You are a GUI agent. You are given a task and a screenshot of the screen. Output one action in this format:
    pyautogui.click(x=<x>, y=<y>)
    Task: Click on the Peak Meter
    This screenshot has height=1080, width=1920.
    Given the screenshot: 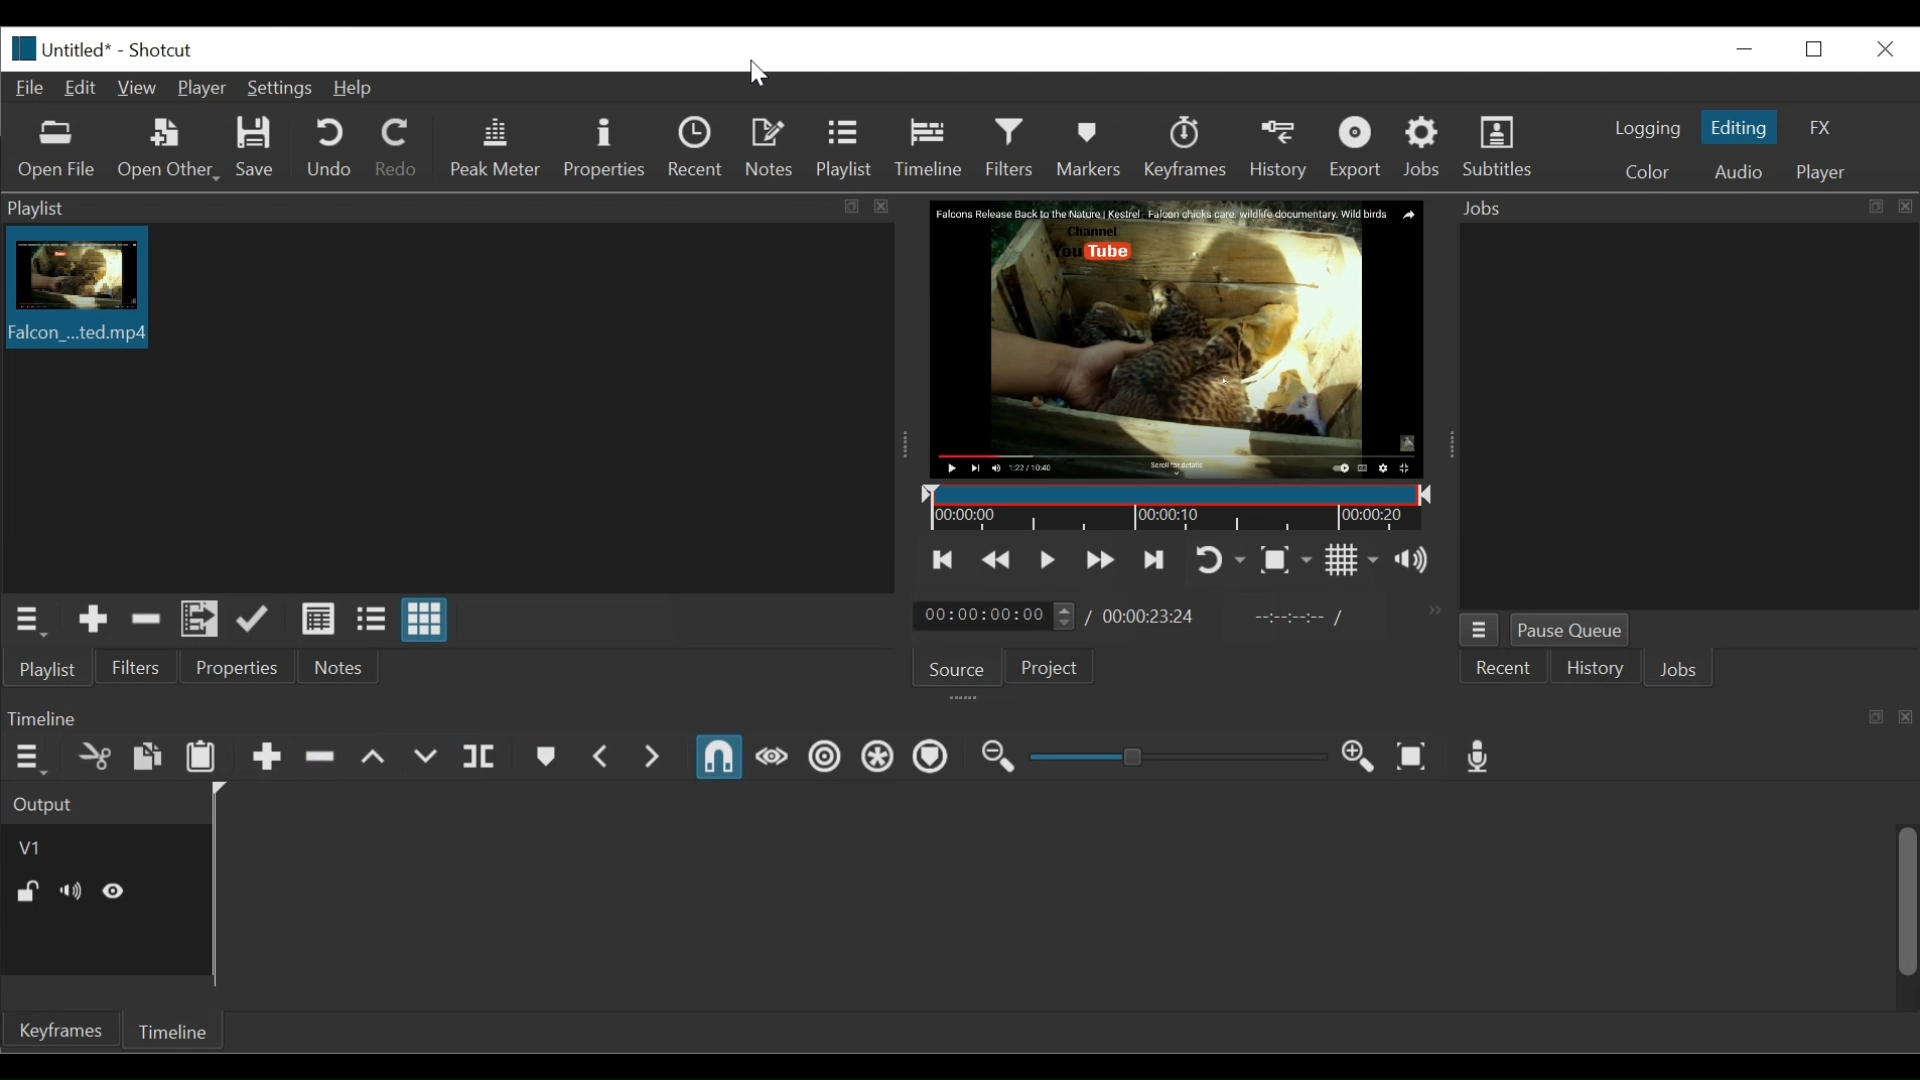 What is the action you would take?
    pyautogui.click(x=497, y=148)
    